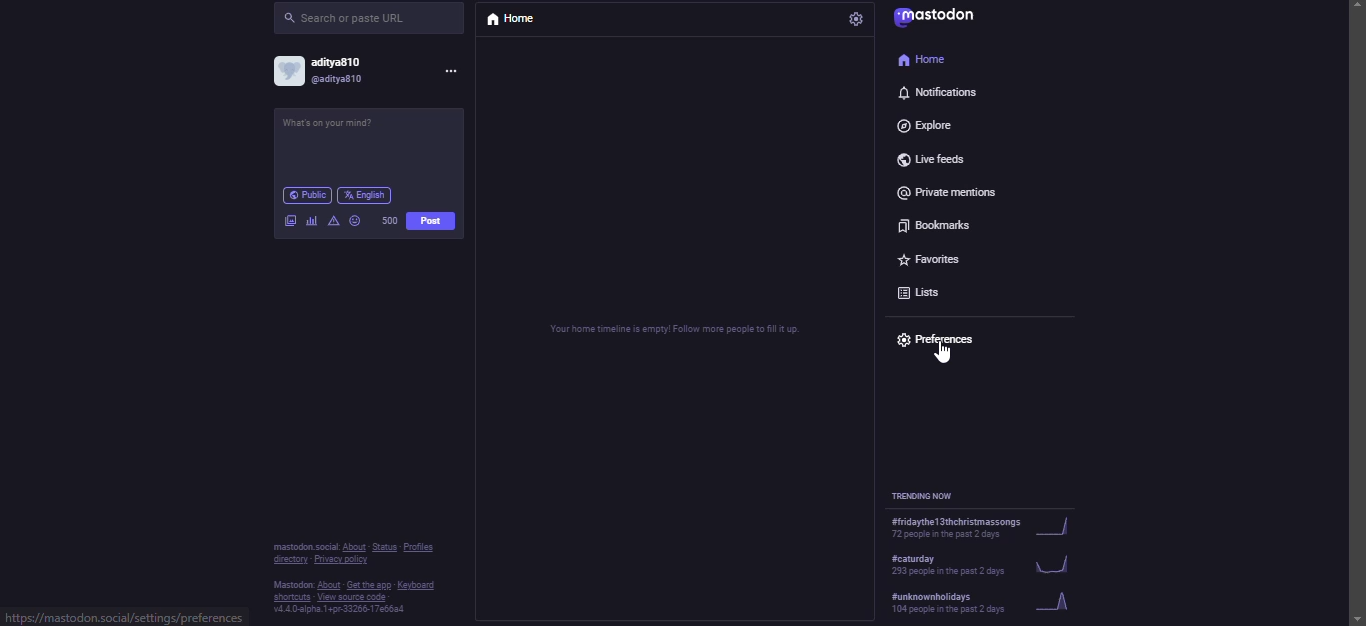 The width and height of the screenshot is (1366, 626). Describe the element at coordinates (117, 618) in the screenshot. I see `website` at that location.